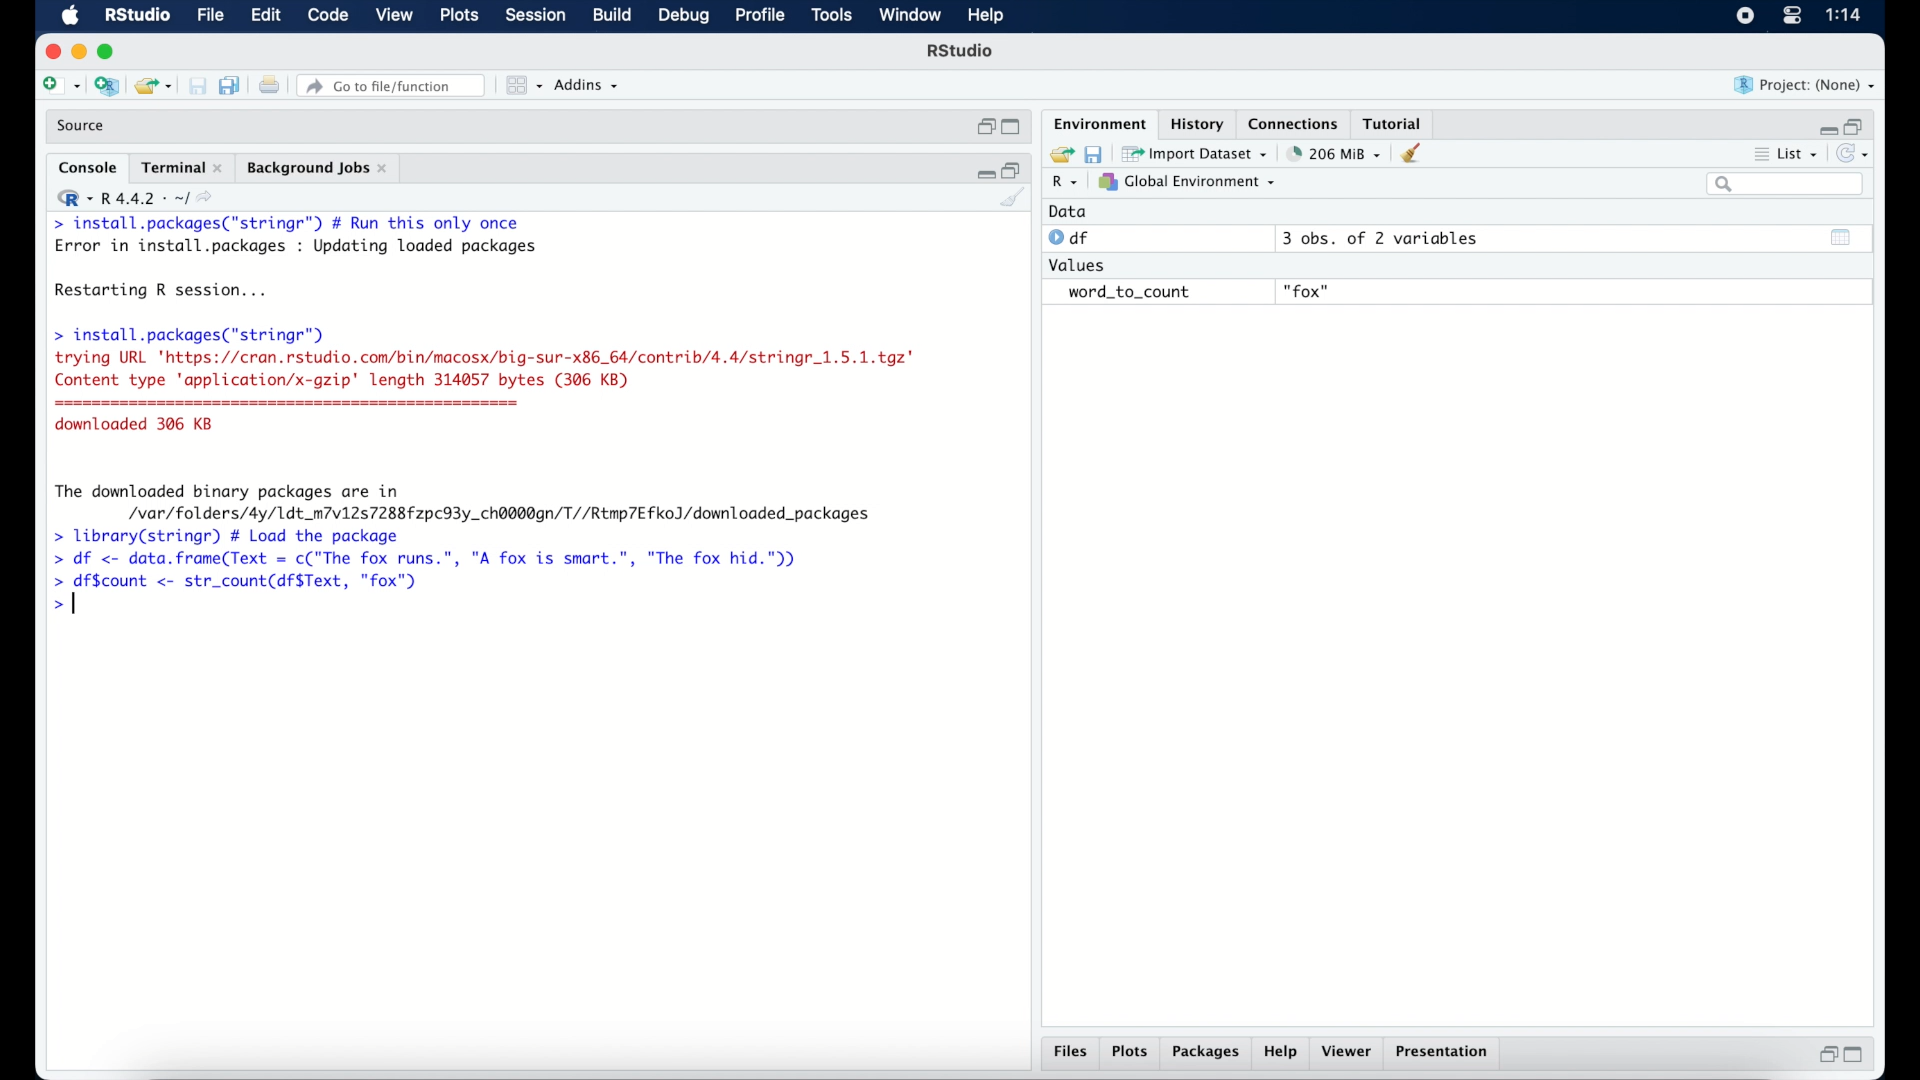 The height and width of the screenshot is (1080, 1920). I want to click on values, so click(1079, 263).